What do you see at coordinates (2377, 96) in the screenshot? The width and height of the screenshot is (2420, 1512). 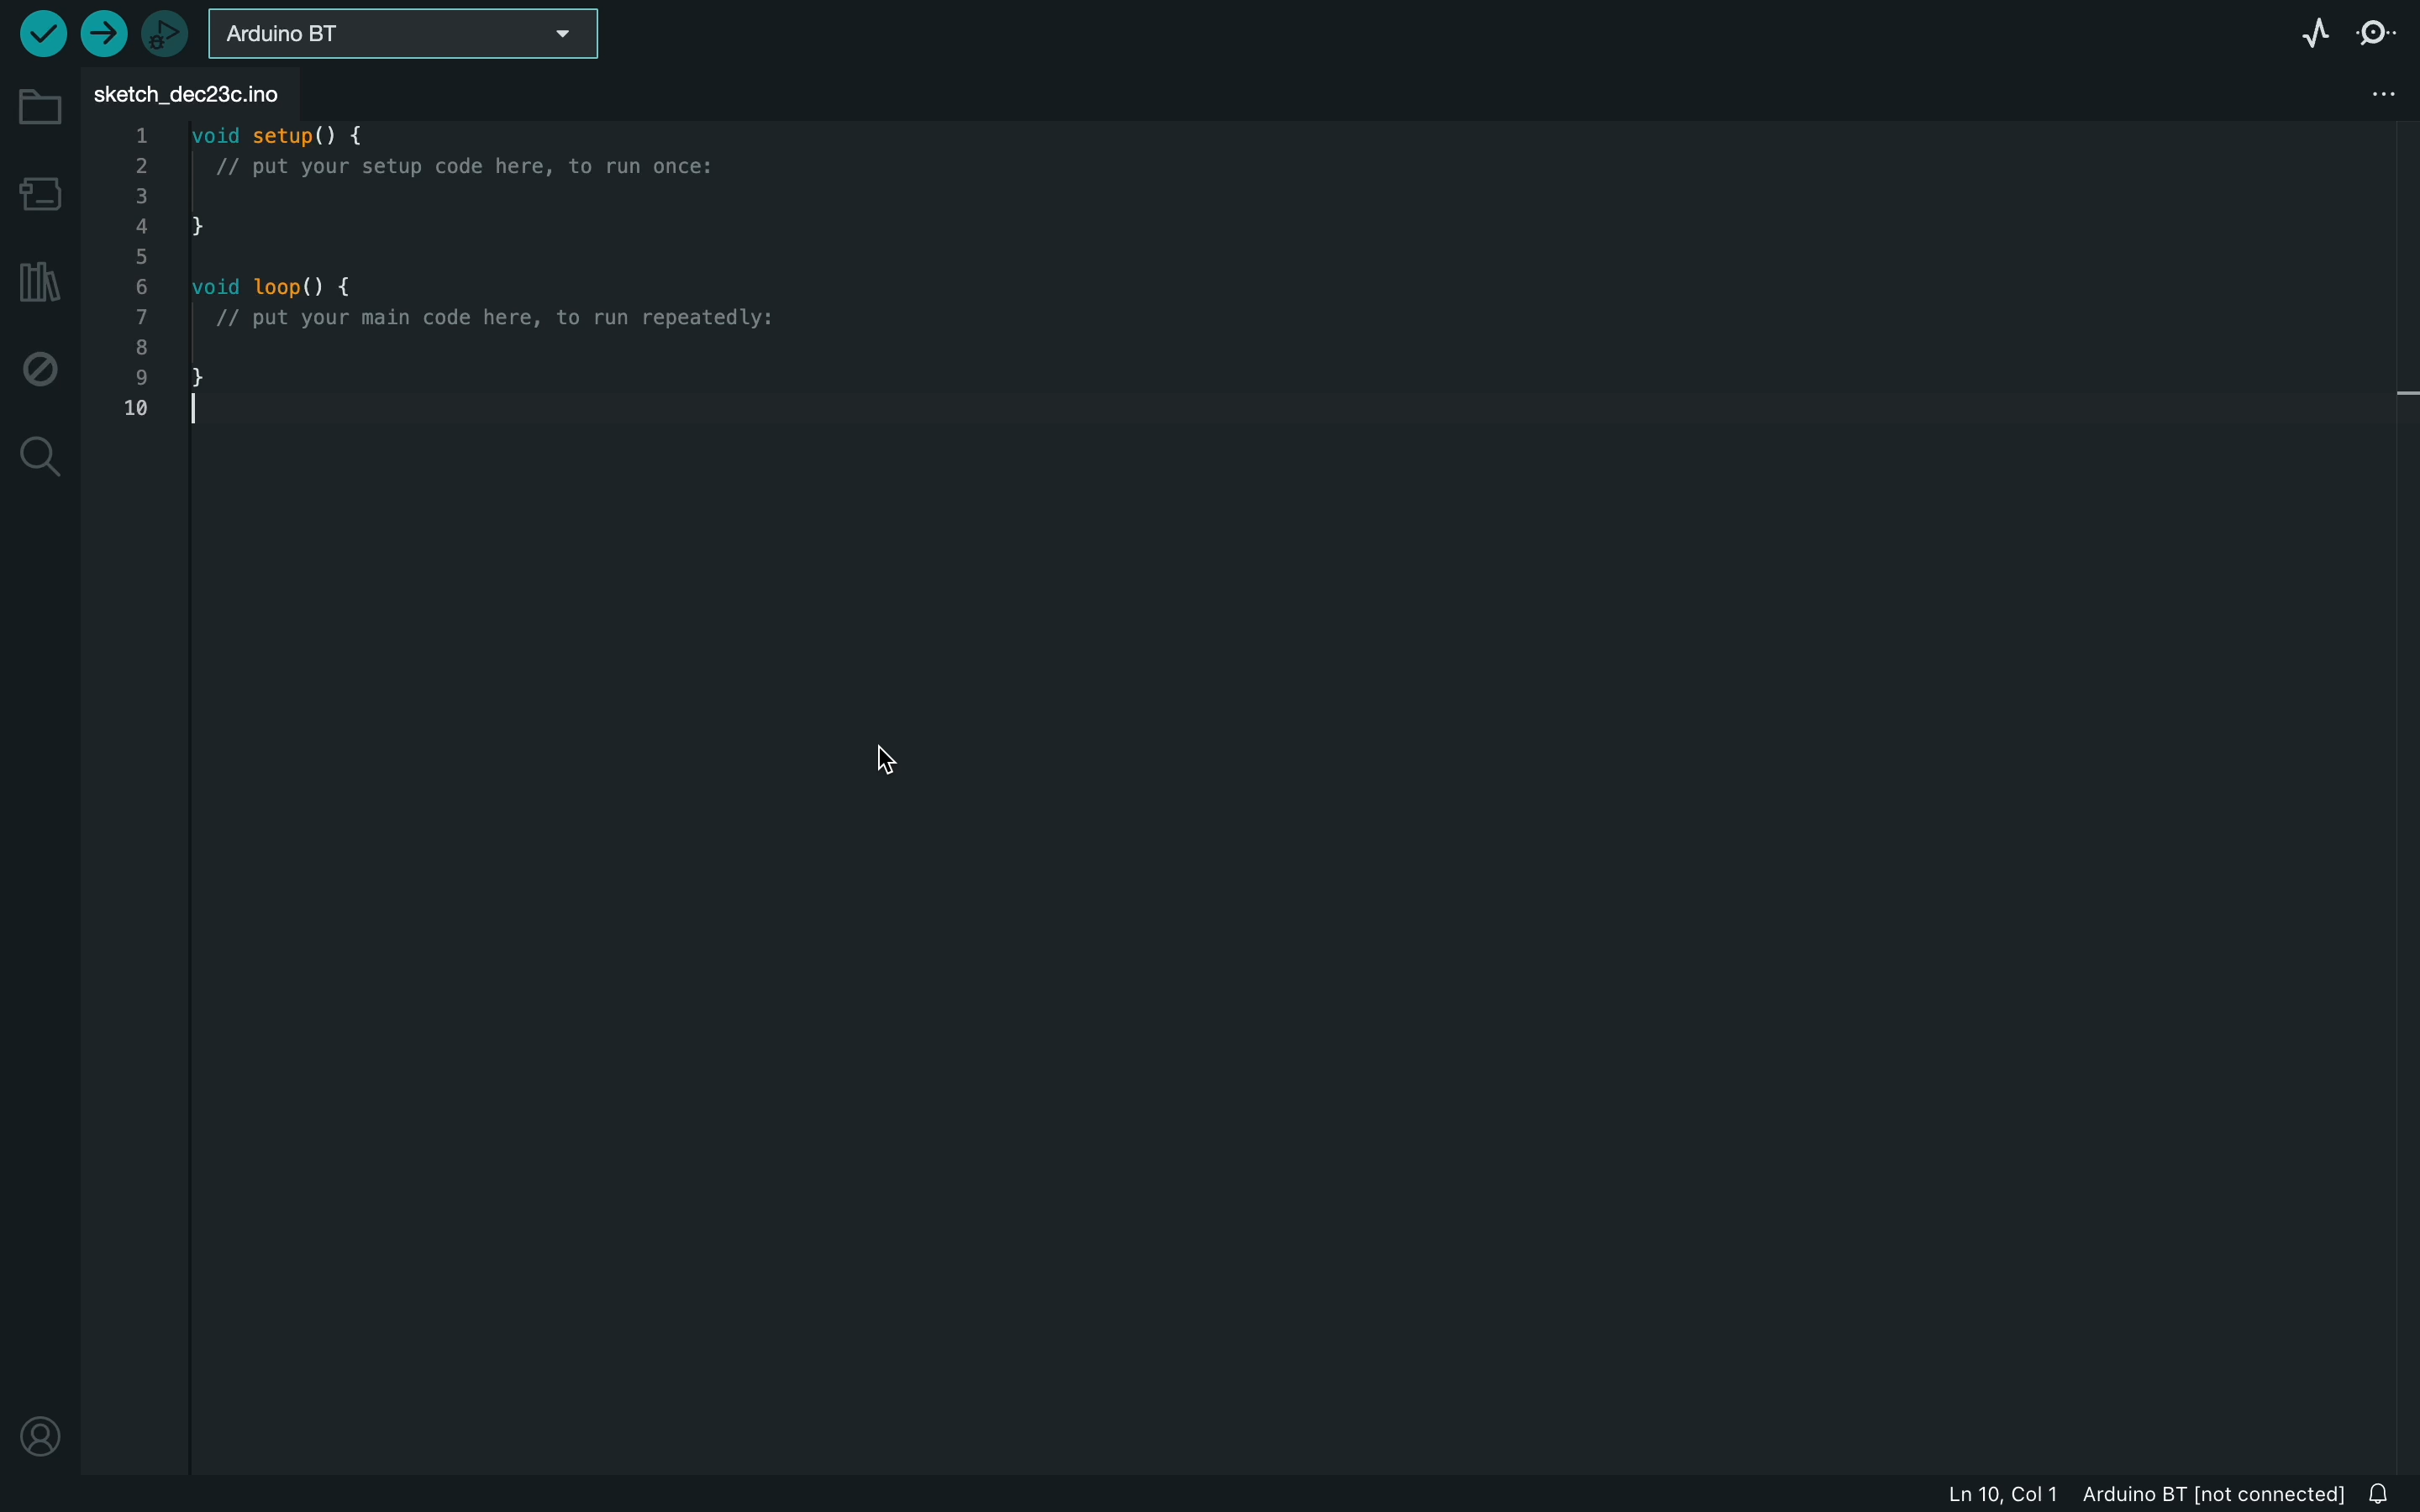 I see `tab manager` at bounding box center [2377, 96].